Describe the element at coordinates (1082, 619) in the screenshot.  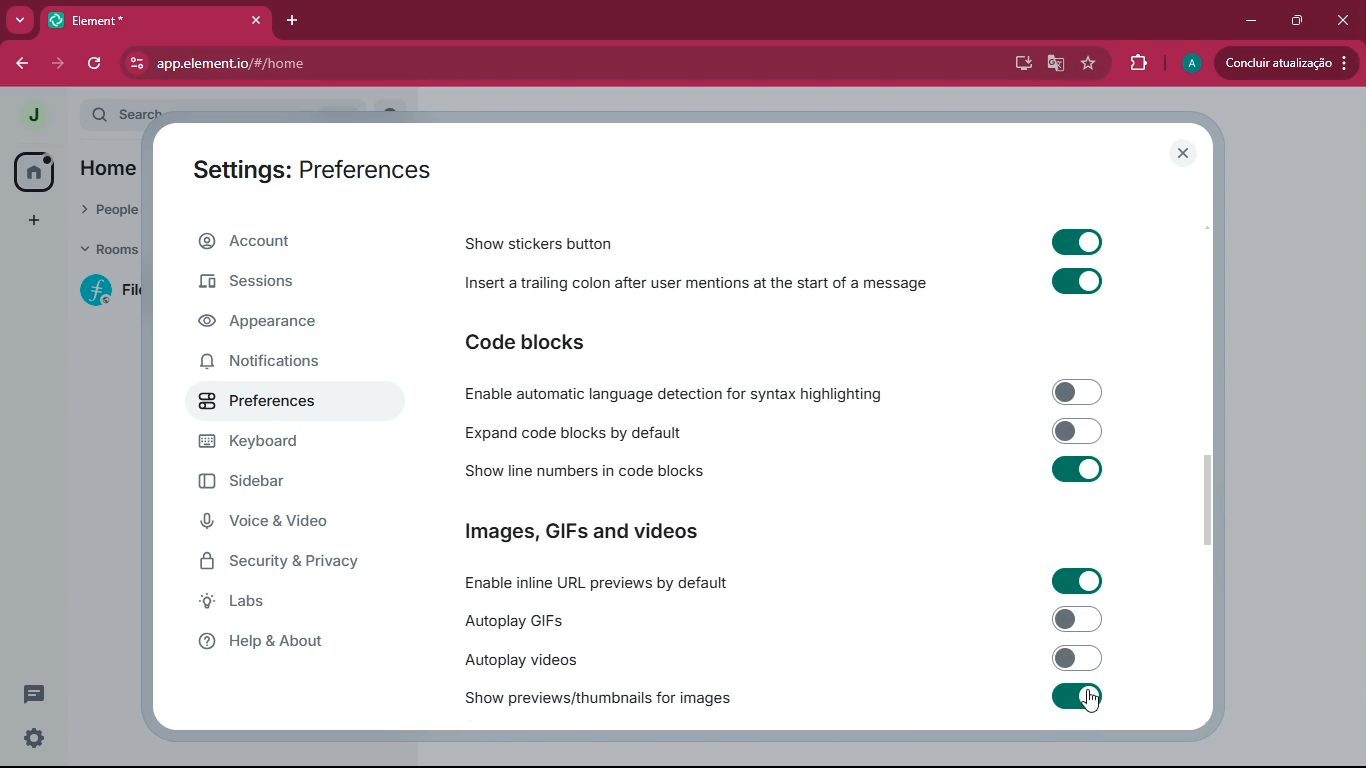
I see `Toggle off` at that location.